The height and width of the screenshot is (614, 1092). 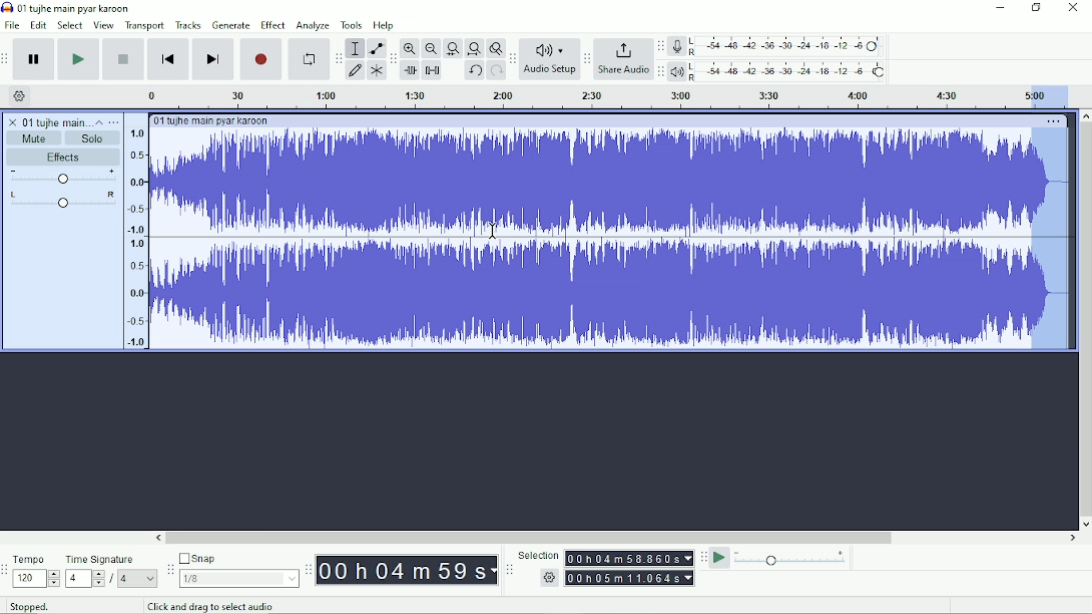 I want to click on Zoom In, so click(x=409, y=48).